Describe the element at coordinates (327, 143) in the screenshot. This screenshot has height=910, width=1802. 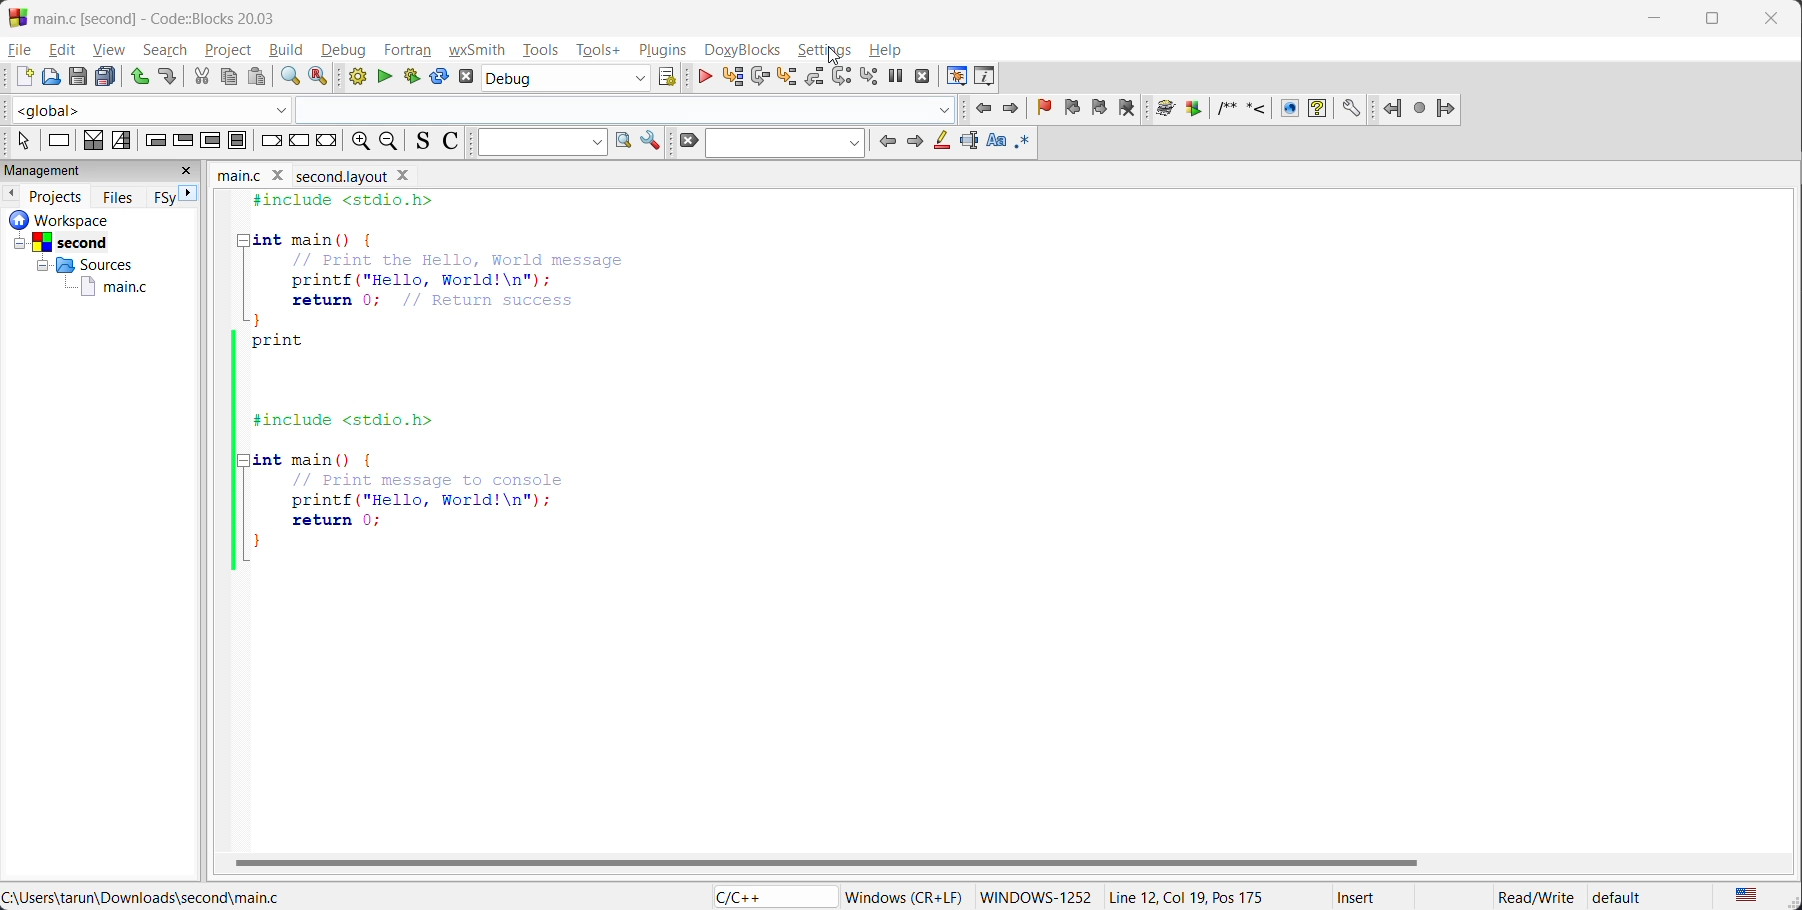
I see `return instruction` at that location.